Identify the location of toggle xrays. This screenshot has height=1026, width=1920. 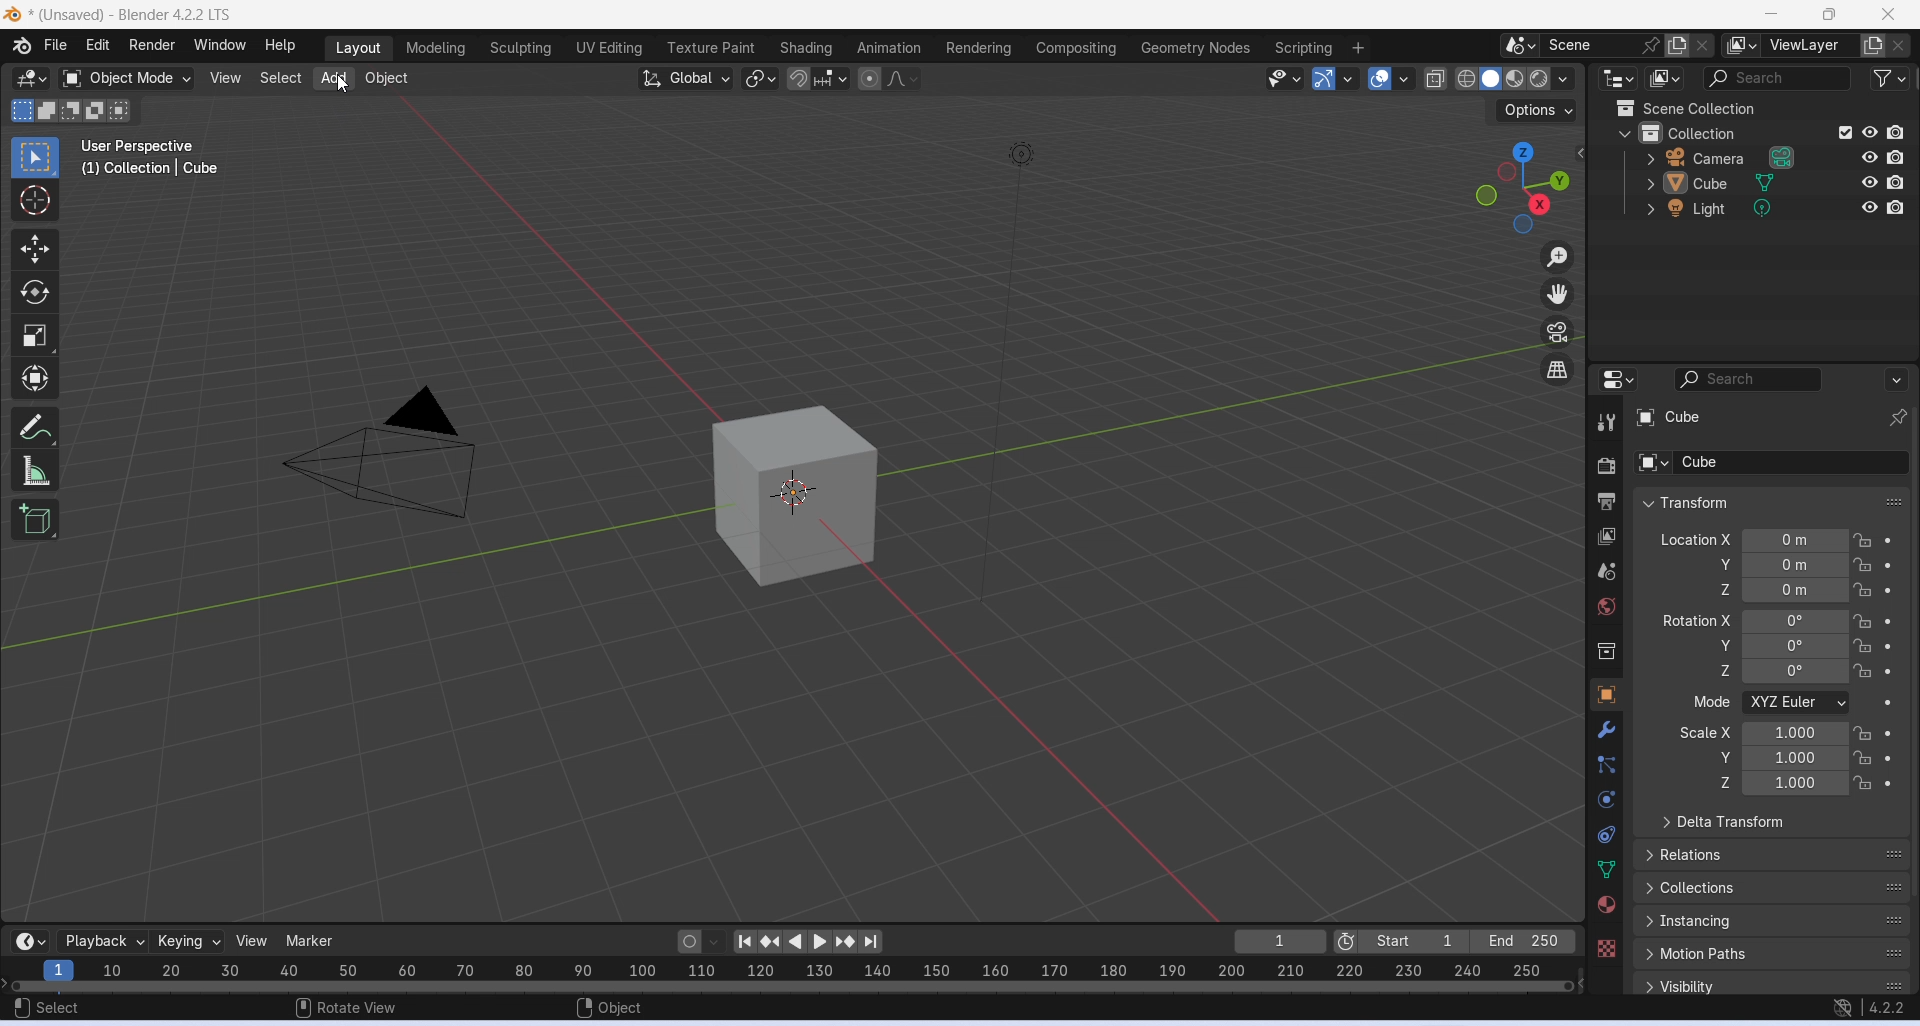
(1436, 79).